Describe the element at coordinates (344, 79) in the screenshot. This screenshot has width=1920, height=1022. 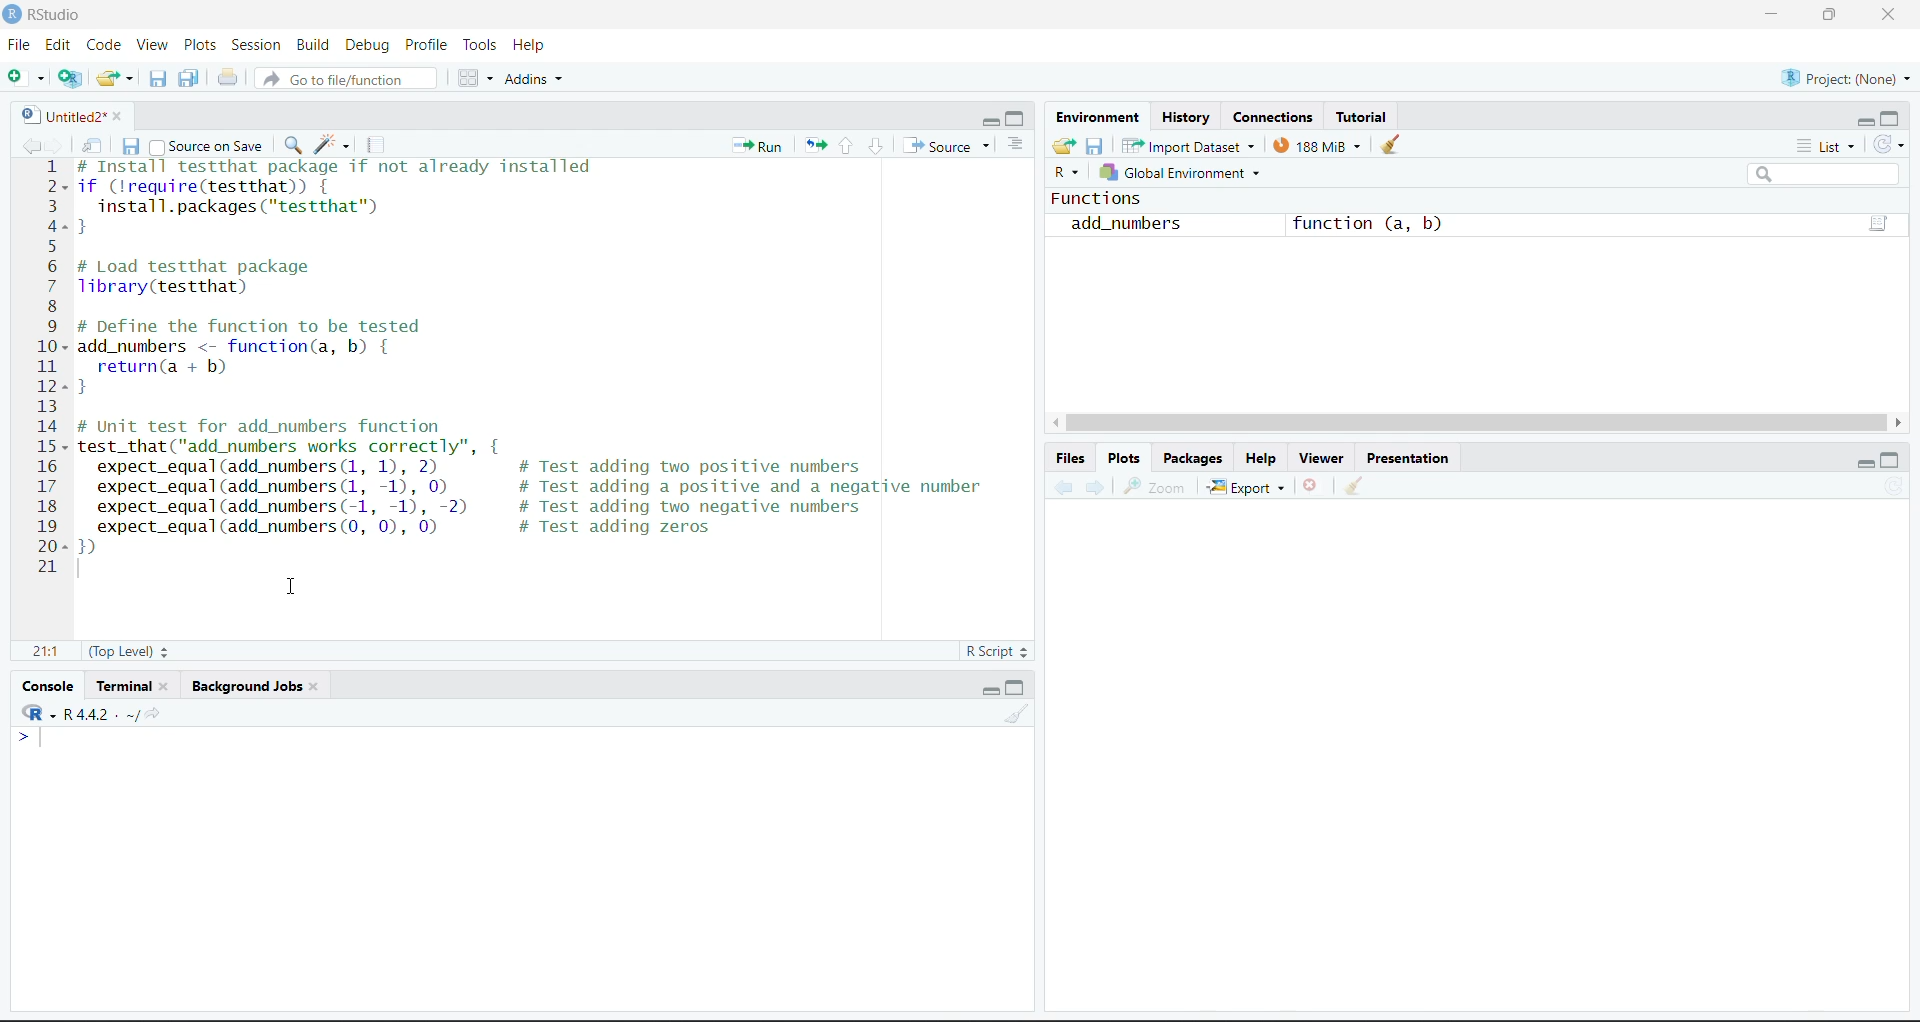
I see `go to file/function` at that location.